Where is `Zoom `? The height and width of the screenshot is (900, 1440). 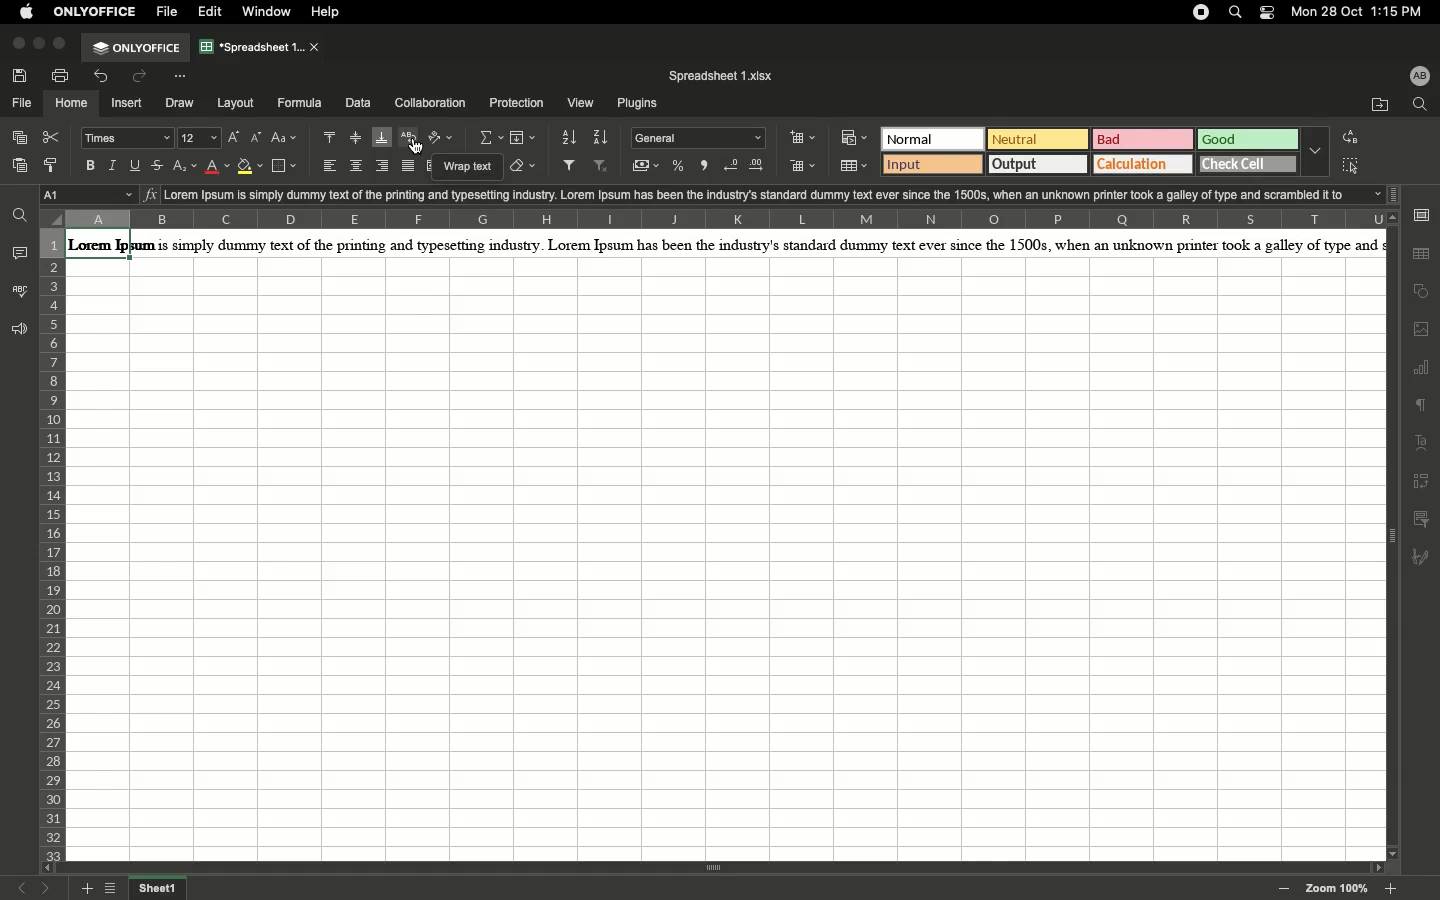
Zoom  is located at coordinates (1336, 888).